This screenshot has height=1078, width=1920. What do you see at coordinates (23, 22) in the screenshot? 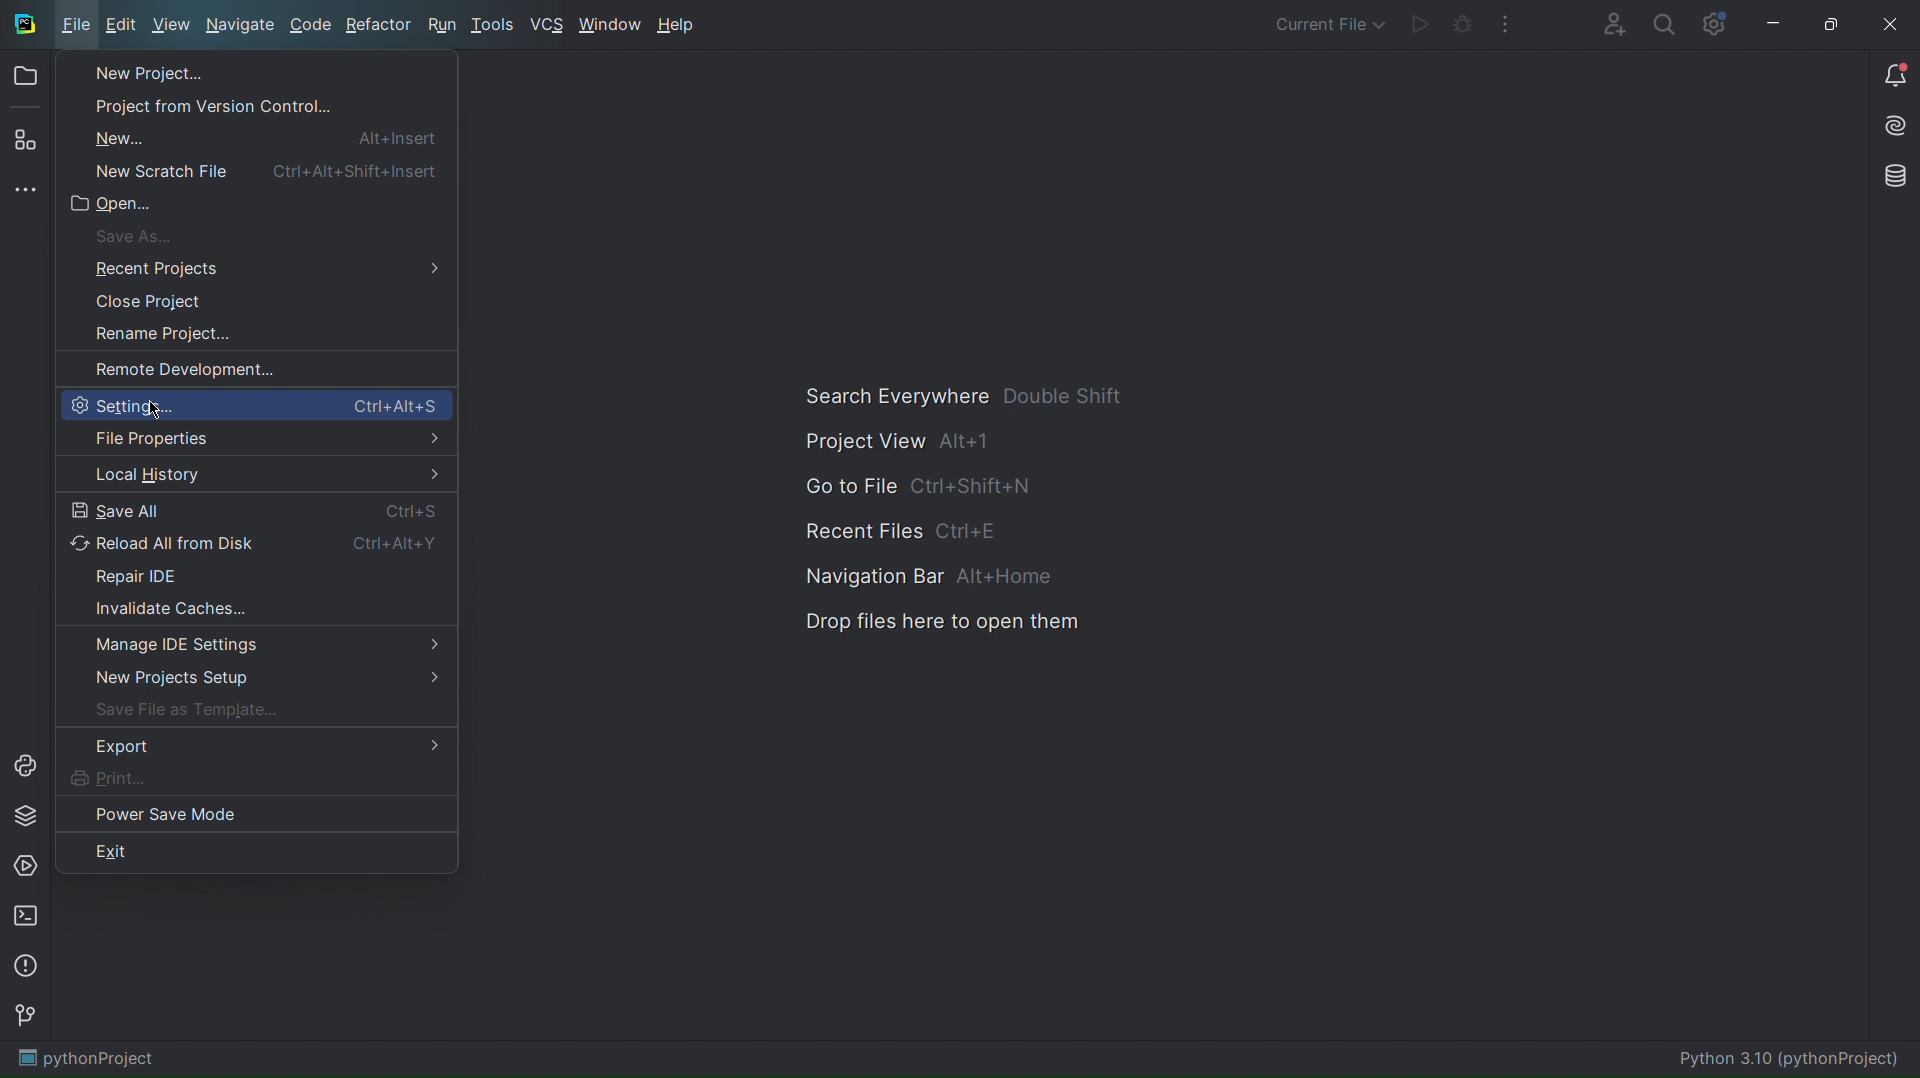
I see `Logo` at bounding box center [23, 22].